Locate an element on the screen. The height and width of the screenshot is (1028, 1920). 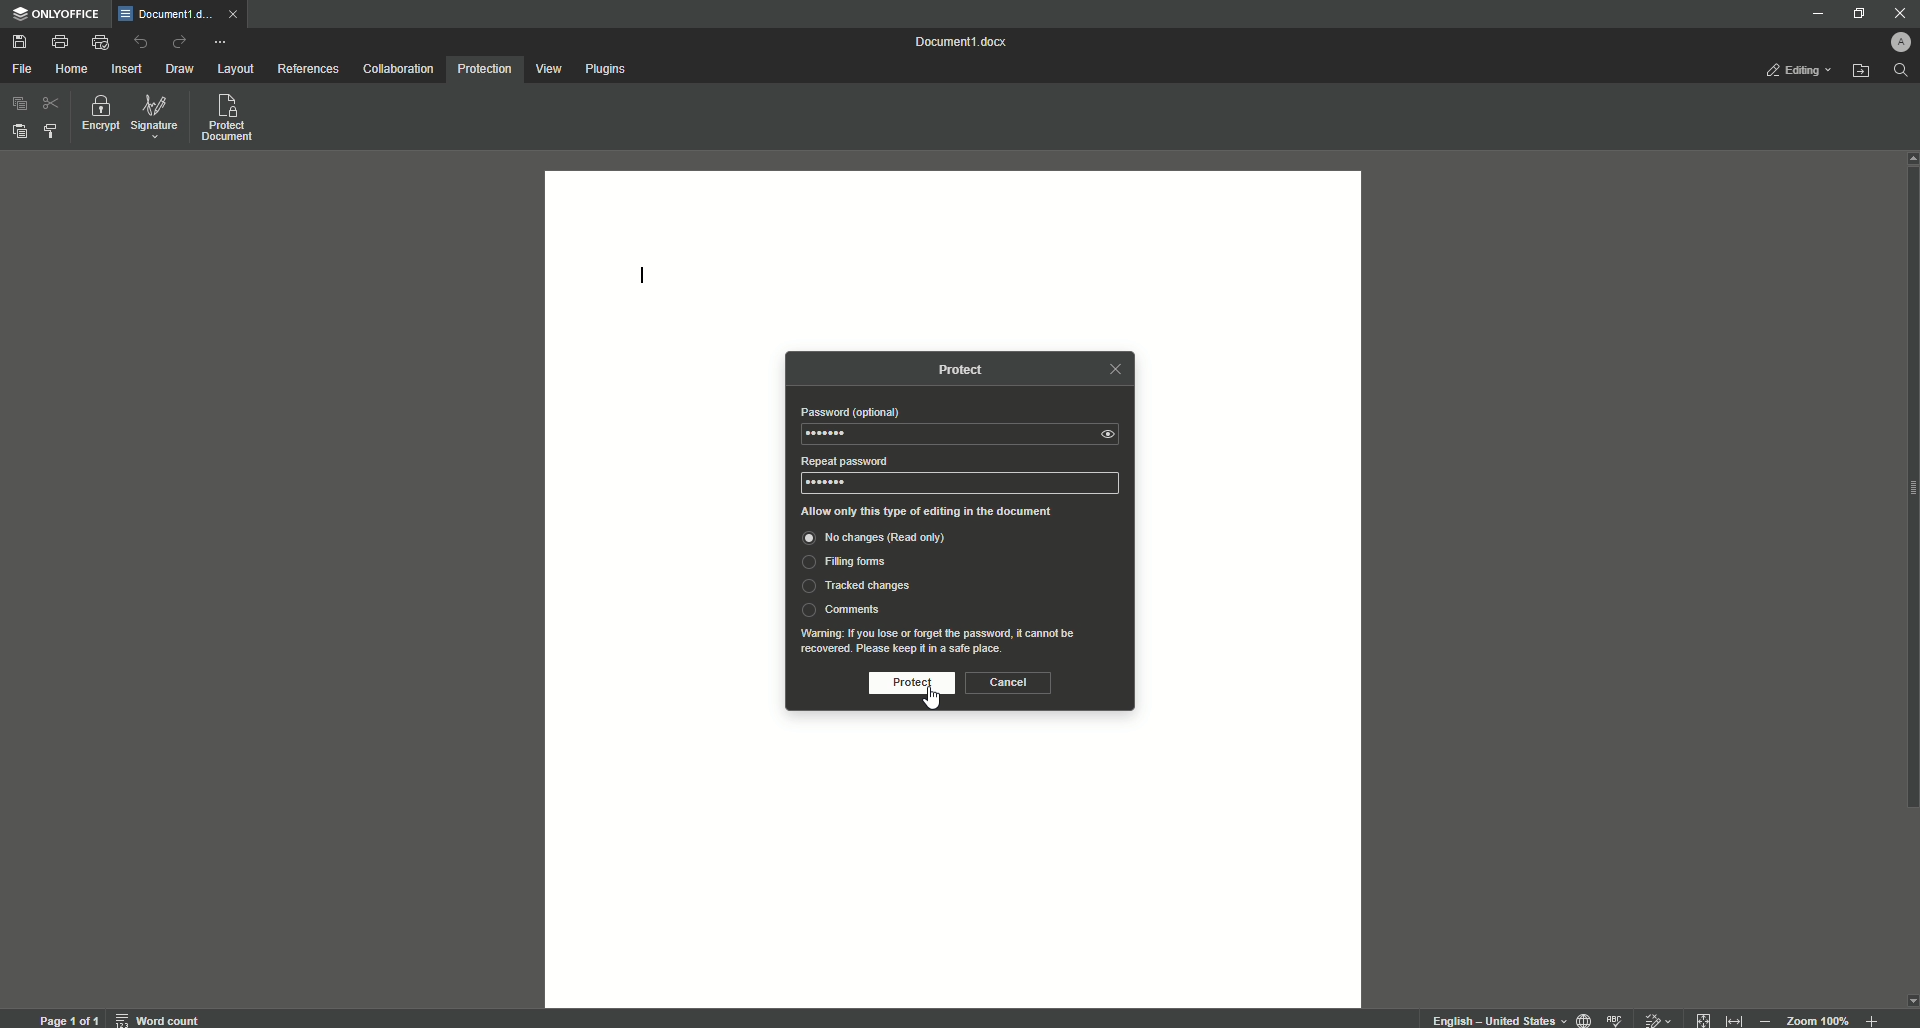
scroll down is located at coordinates (1908, 1000).